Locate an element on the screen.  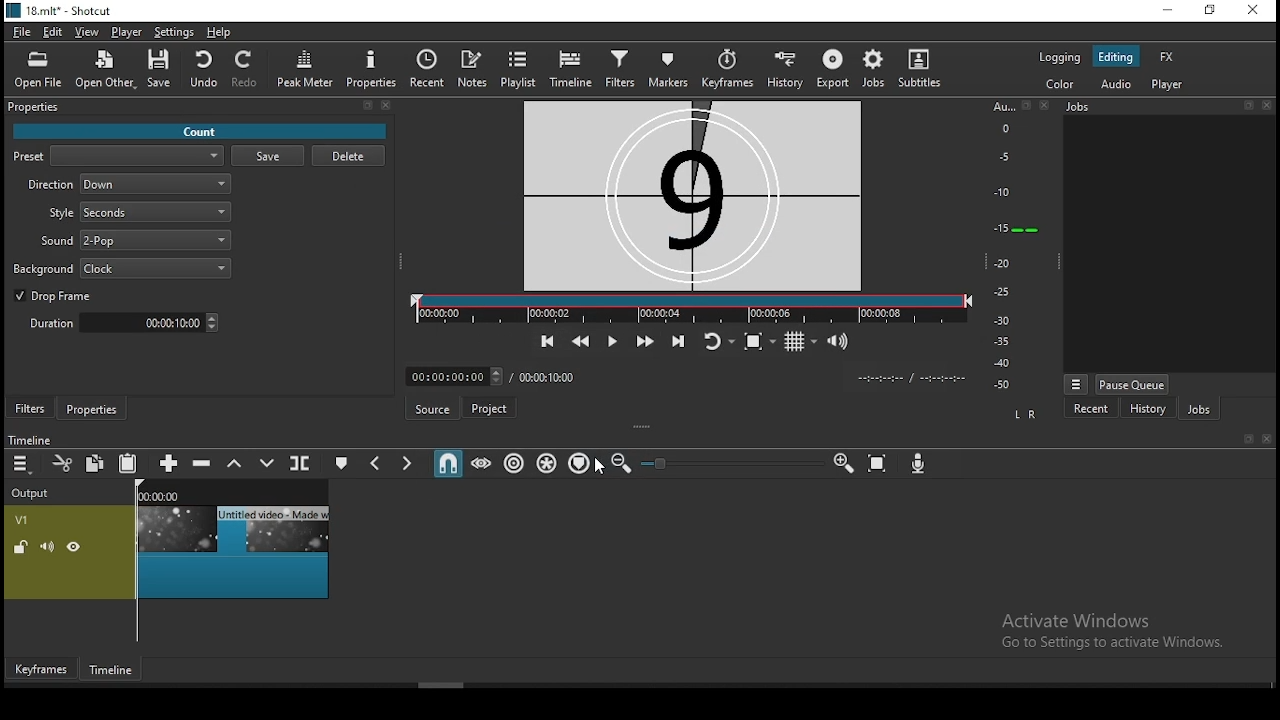
paste is located at coordinates (127, 463).